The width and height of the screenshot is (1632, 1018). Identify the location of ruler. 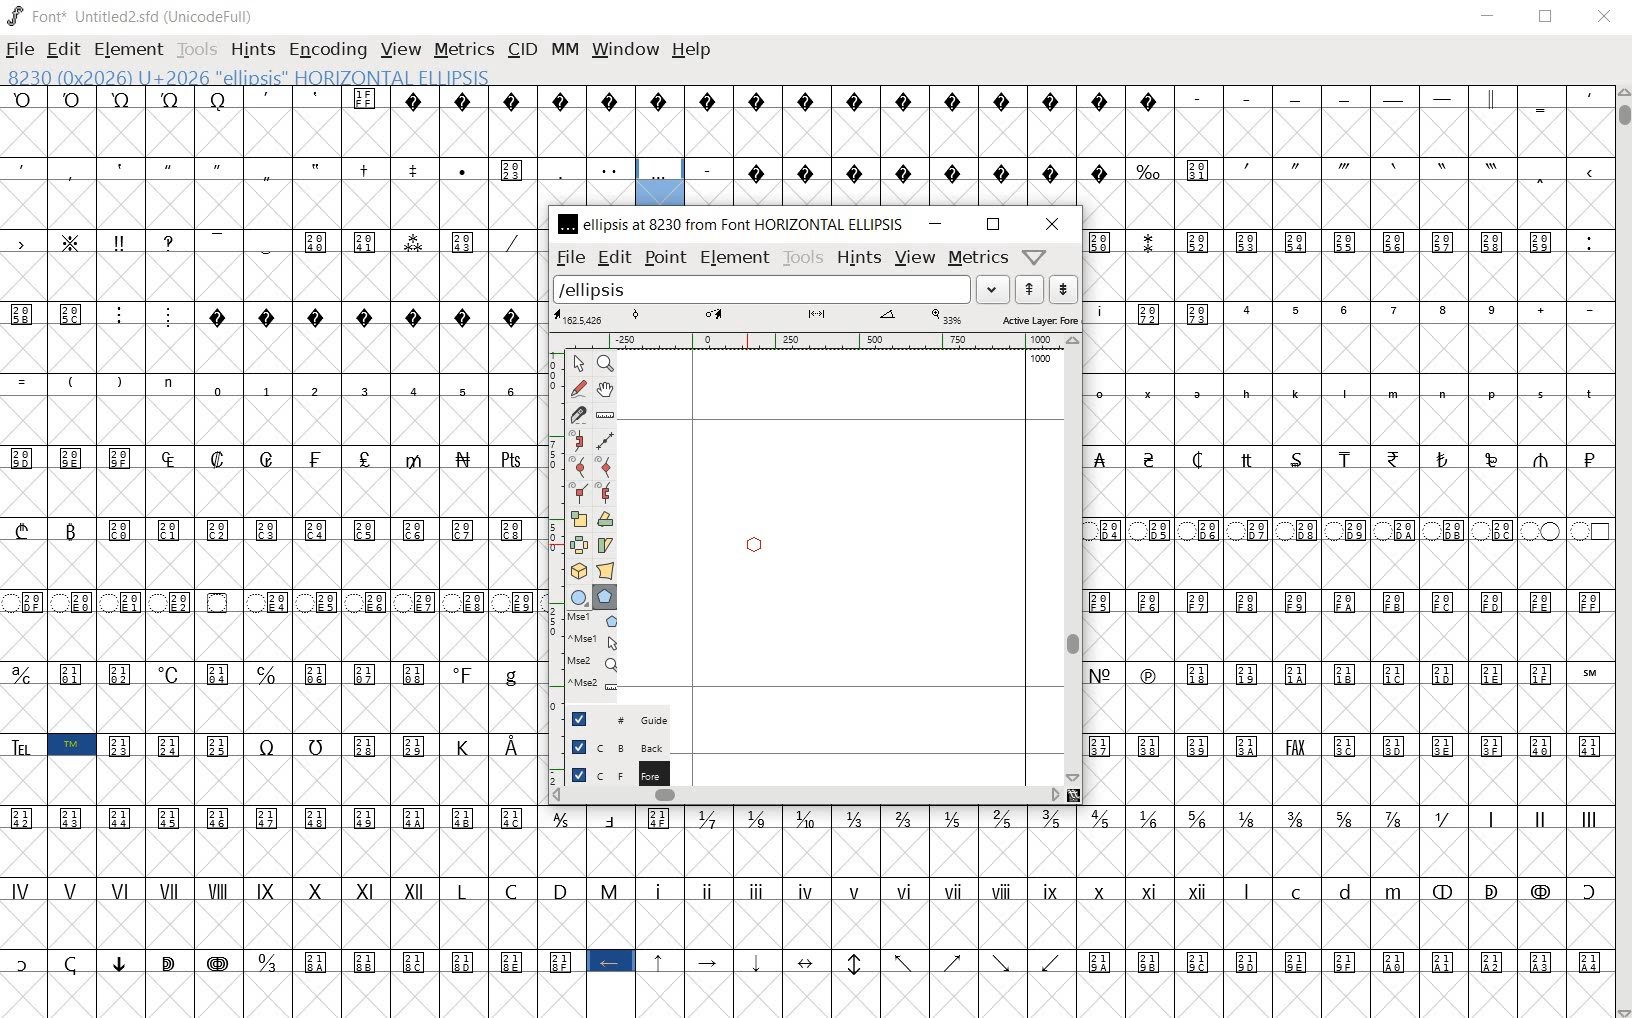
(829, 340).